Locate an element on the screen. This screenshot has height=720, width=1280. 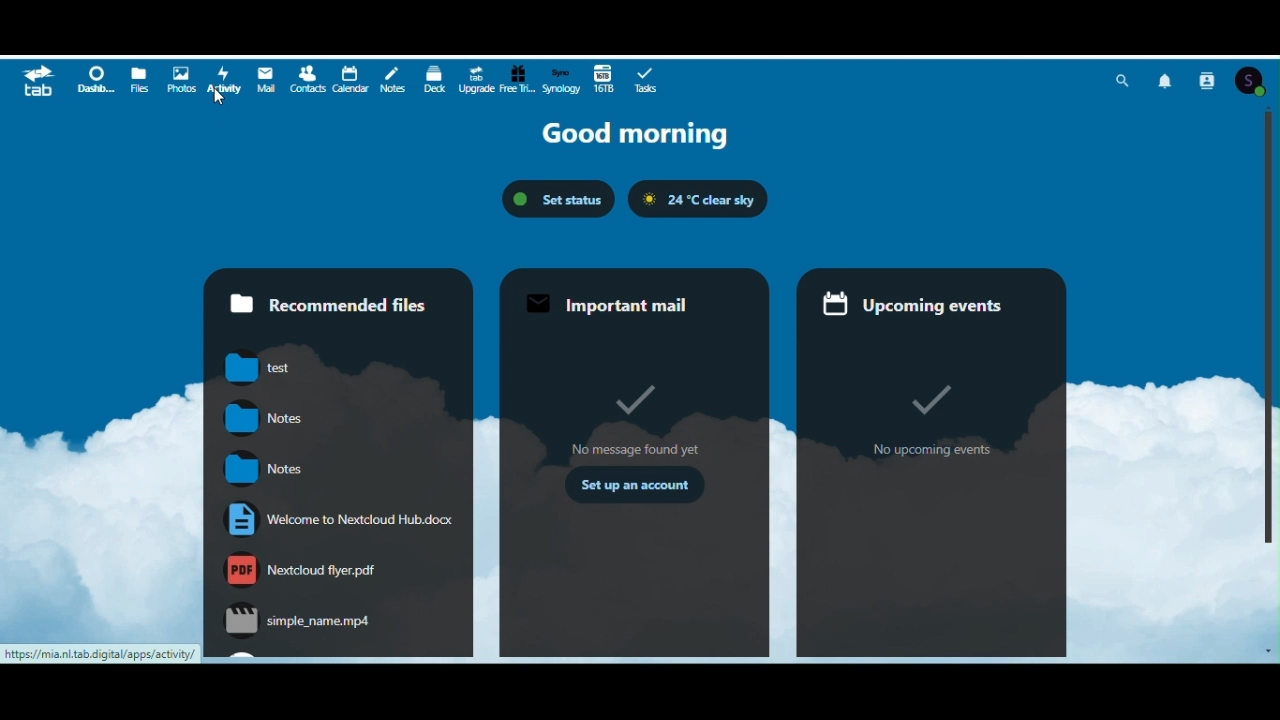
tab is located at coordinates (38, 85).